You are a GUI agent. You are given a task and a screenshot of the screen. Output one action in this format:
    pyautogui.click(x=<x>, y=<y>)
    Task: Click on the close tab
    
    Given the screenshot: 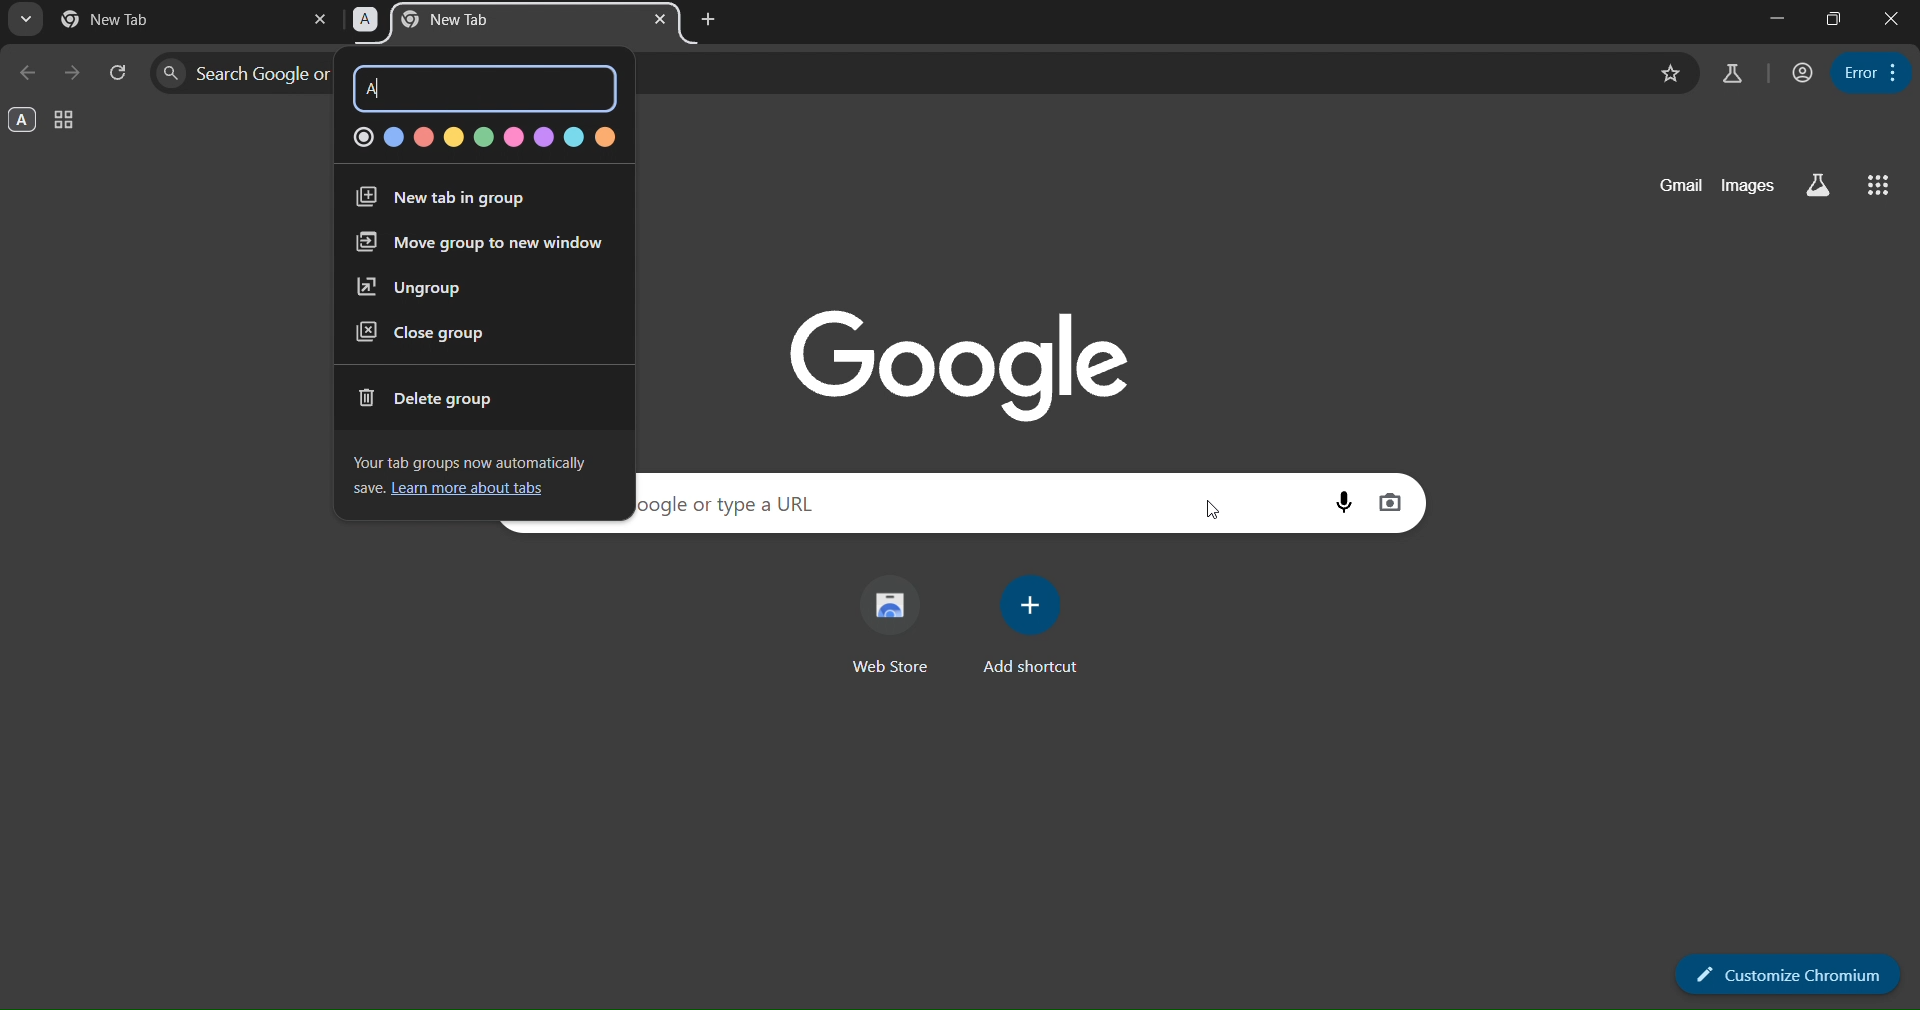 What is the action you would take?
    pyautogui.click(x=318, y=22)
    